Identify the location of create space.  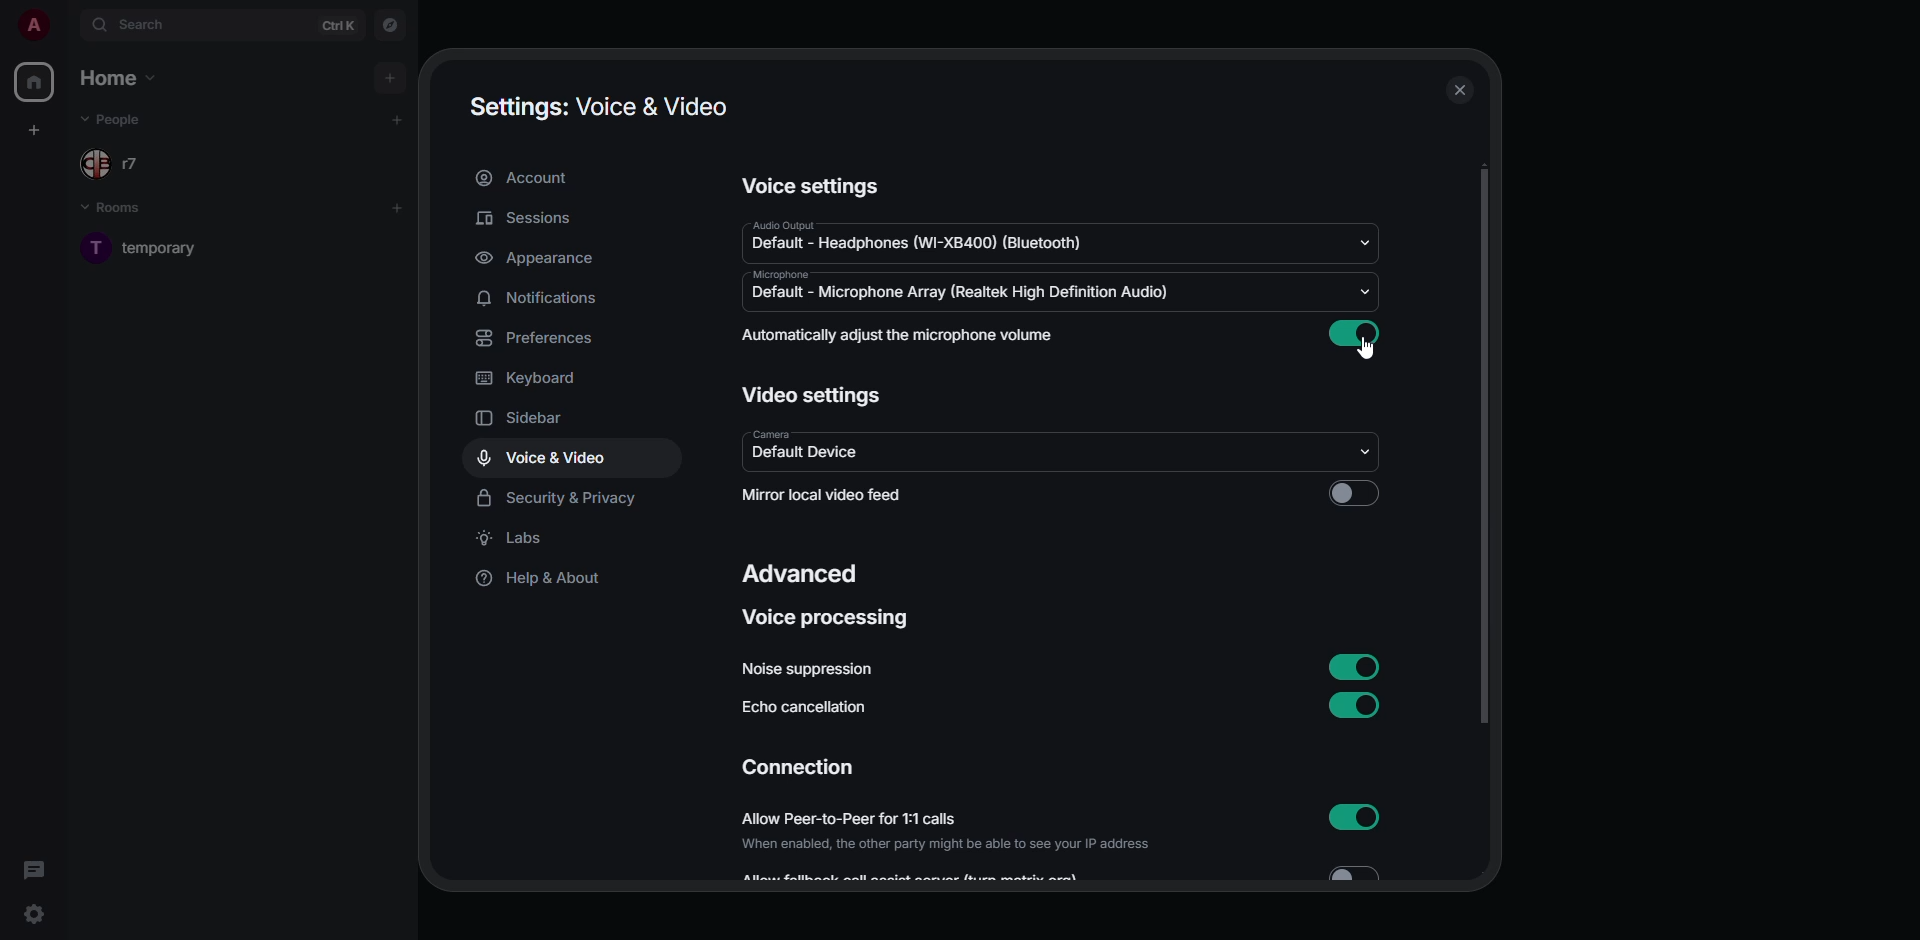
(34, 128).